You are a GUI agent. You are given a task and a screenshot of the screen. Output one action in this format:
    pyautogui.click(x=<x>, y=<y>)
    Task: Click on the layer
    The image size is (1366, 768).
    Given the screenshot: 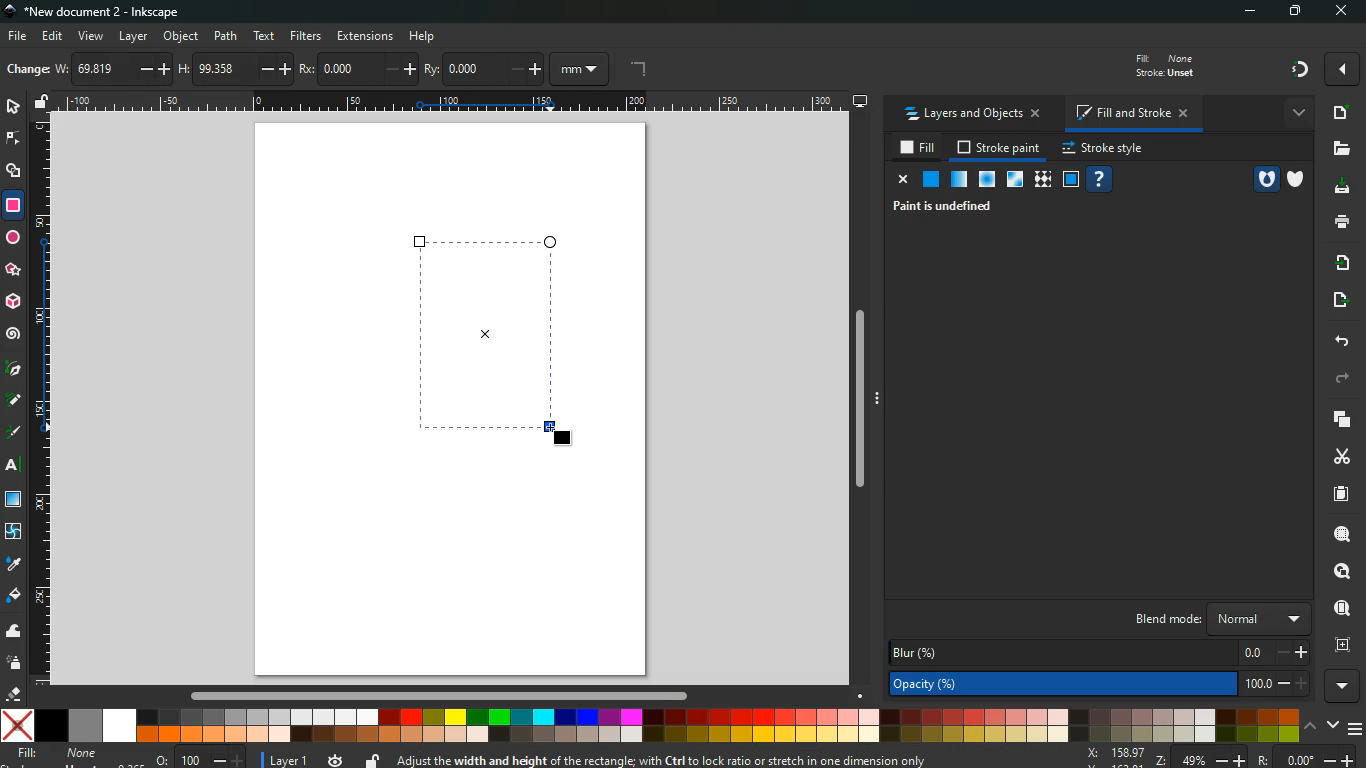 What is the action you would take?
    pyautogui.click(x=286, y=759)
    